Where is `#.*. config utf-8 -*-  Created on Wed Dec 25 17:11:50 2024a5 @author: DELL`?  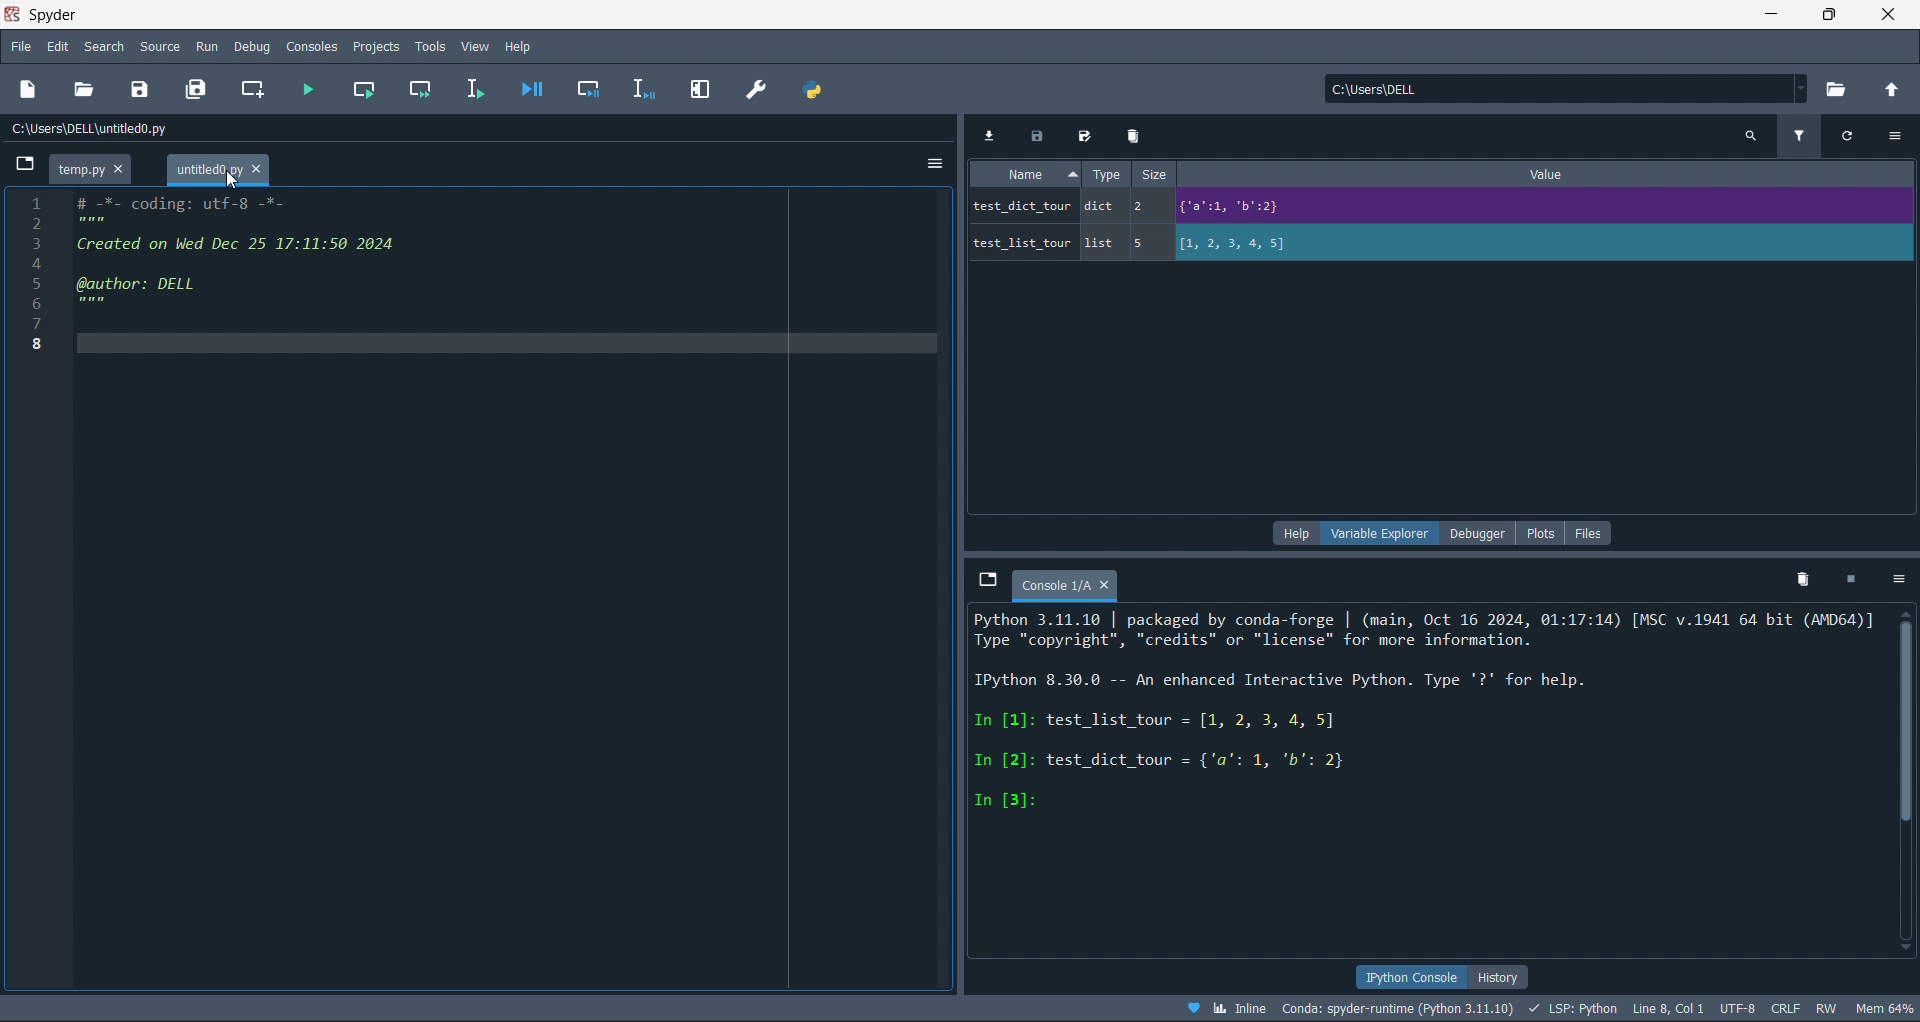 #.*. config utf-8 -*-  Created on Wed Dec 25 17:11:50 2024a5 @author: DELL is located at coordinates (296, 257).